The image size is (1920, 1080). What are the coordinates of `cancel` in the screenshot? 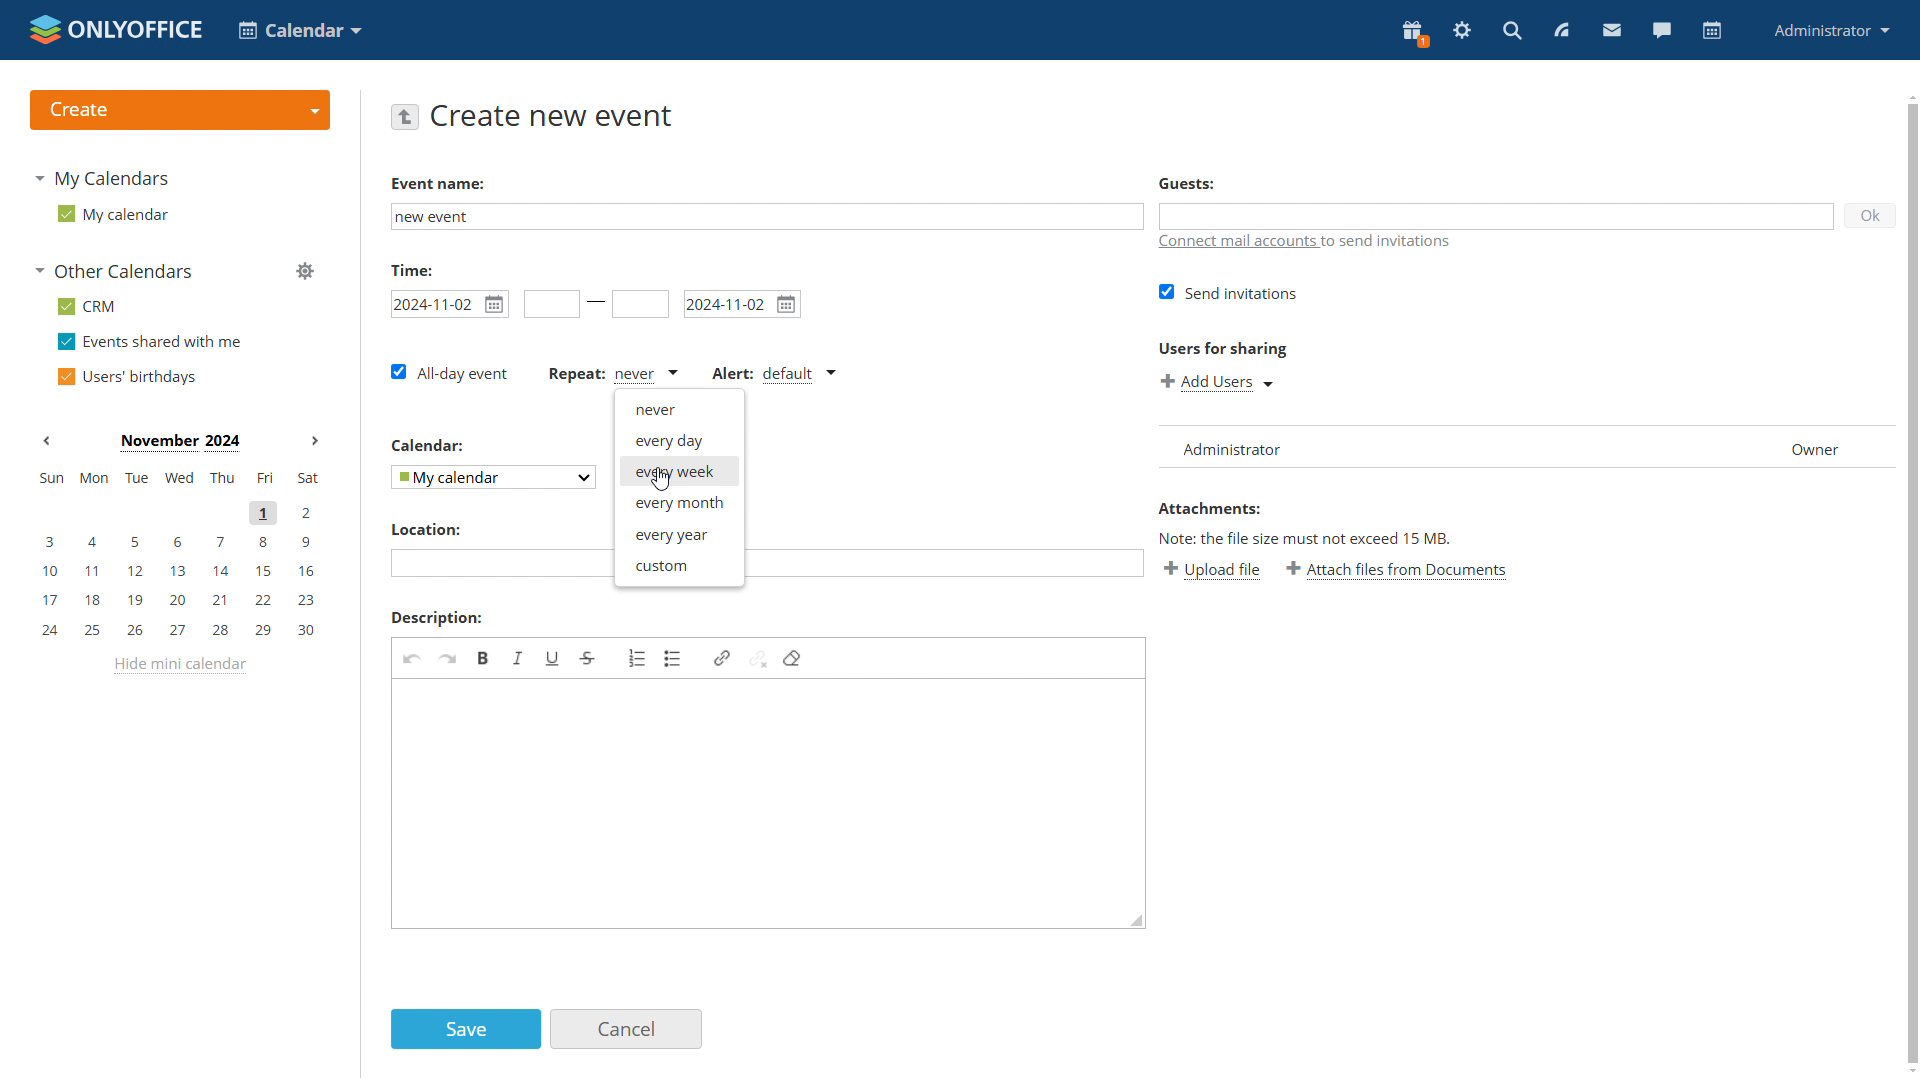 It's located at (628, 1029).